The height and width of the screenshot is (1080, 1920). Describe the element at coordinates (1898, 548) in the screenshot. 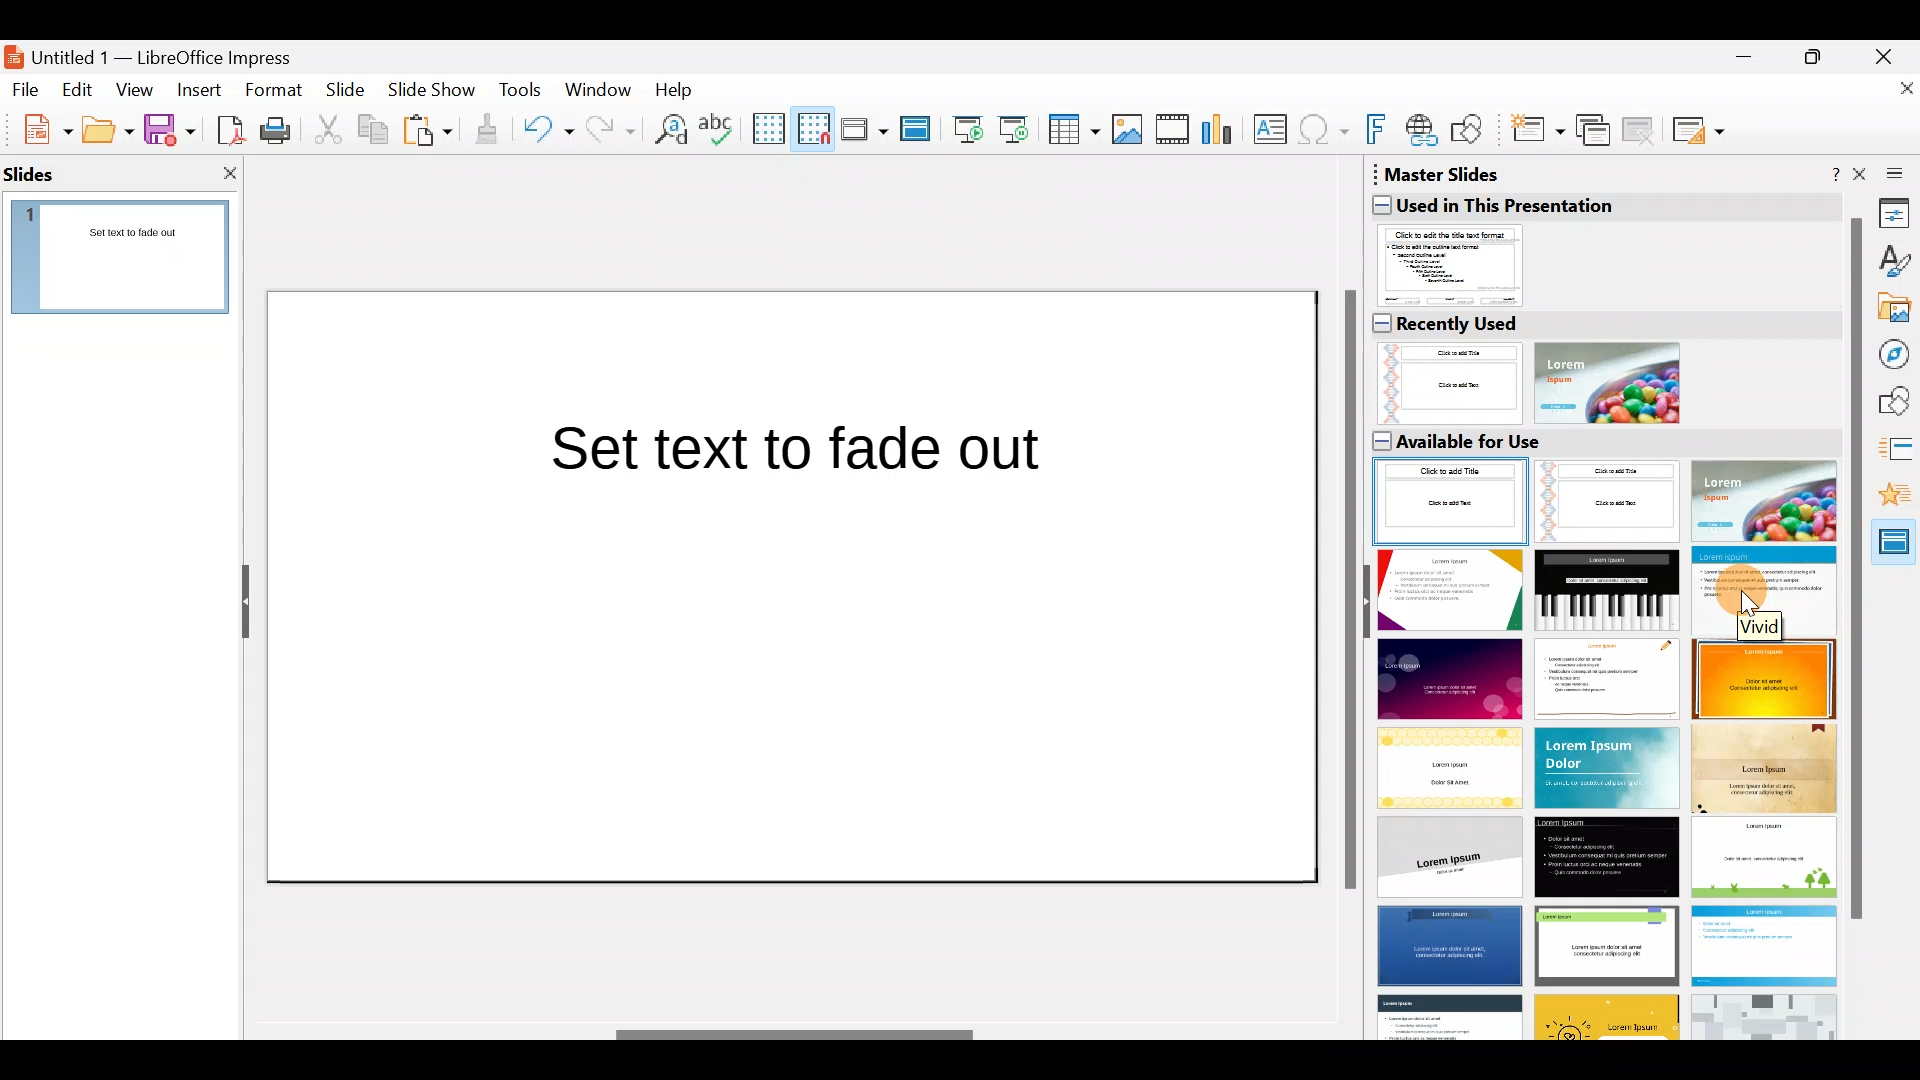

I see `Master slides` at that location.